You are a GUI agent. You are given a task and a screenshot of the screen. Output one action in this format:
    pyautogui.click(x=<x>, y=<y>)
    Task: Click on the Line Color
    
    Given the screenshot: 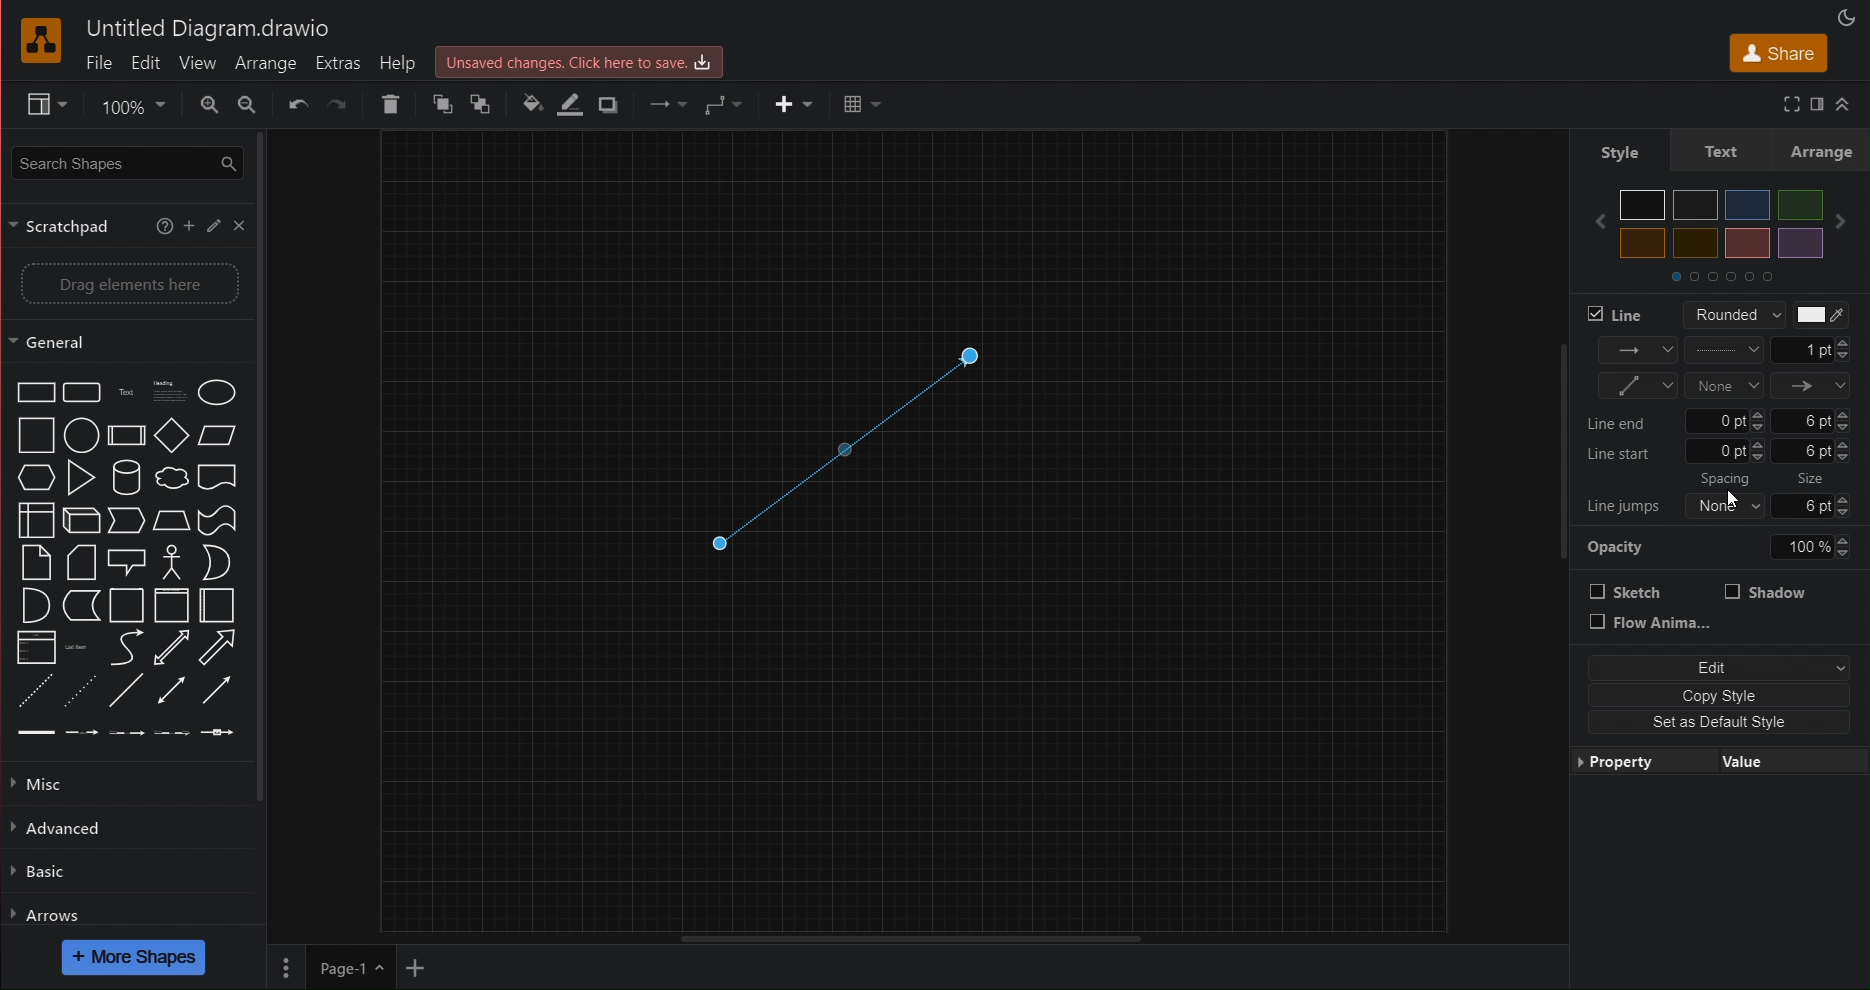 What is the action you would take?
    pyautogui.click(x=566, y=107)
    